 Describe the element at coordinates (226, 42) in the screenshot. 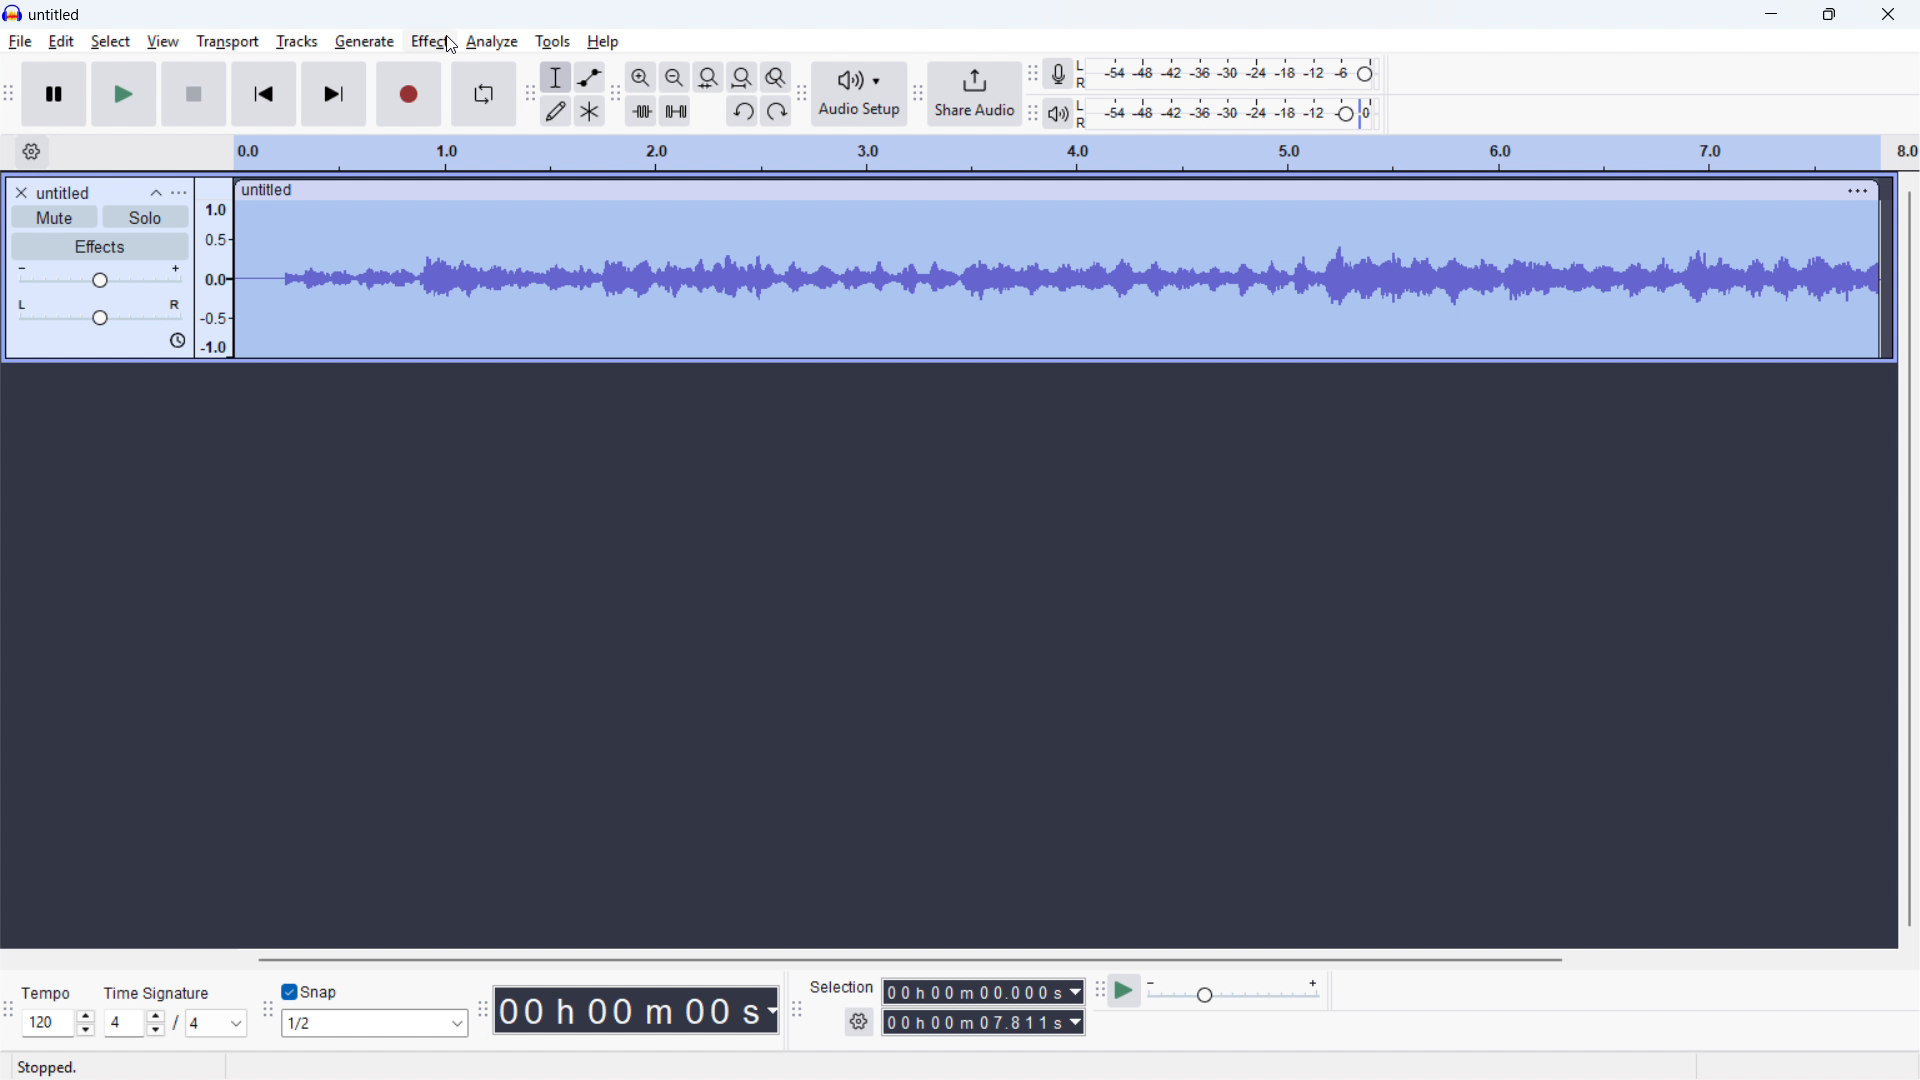

I see `transport` at that location.